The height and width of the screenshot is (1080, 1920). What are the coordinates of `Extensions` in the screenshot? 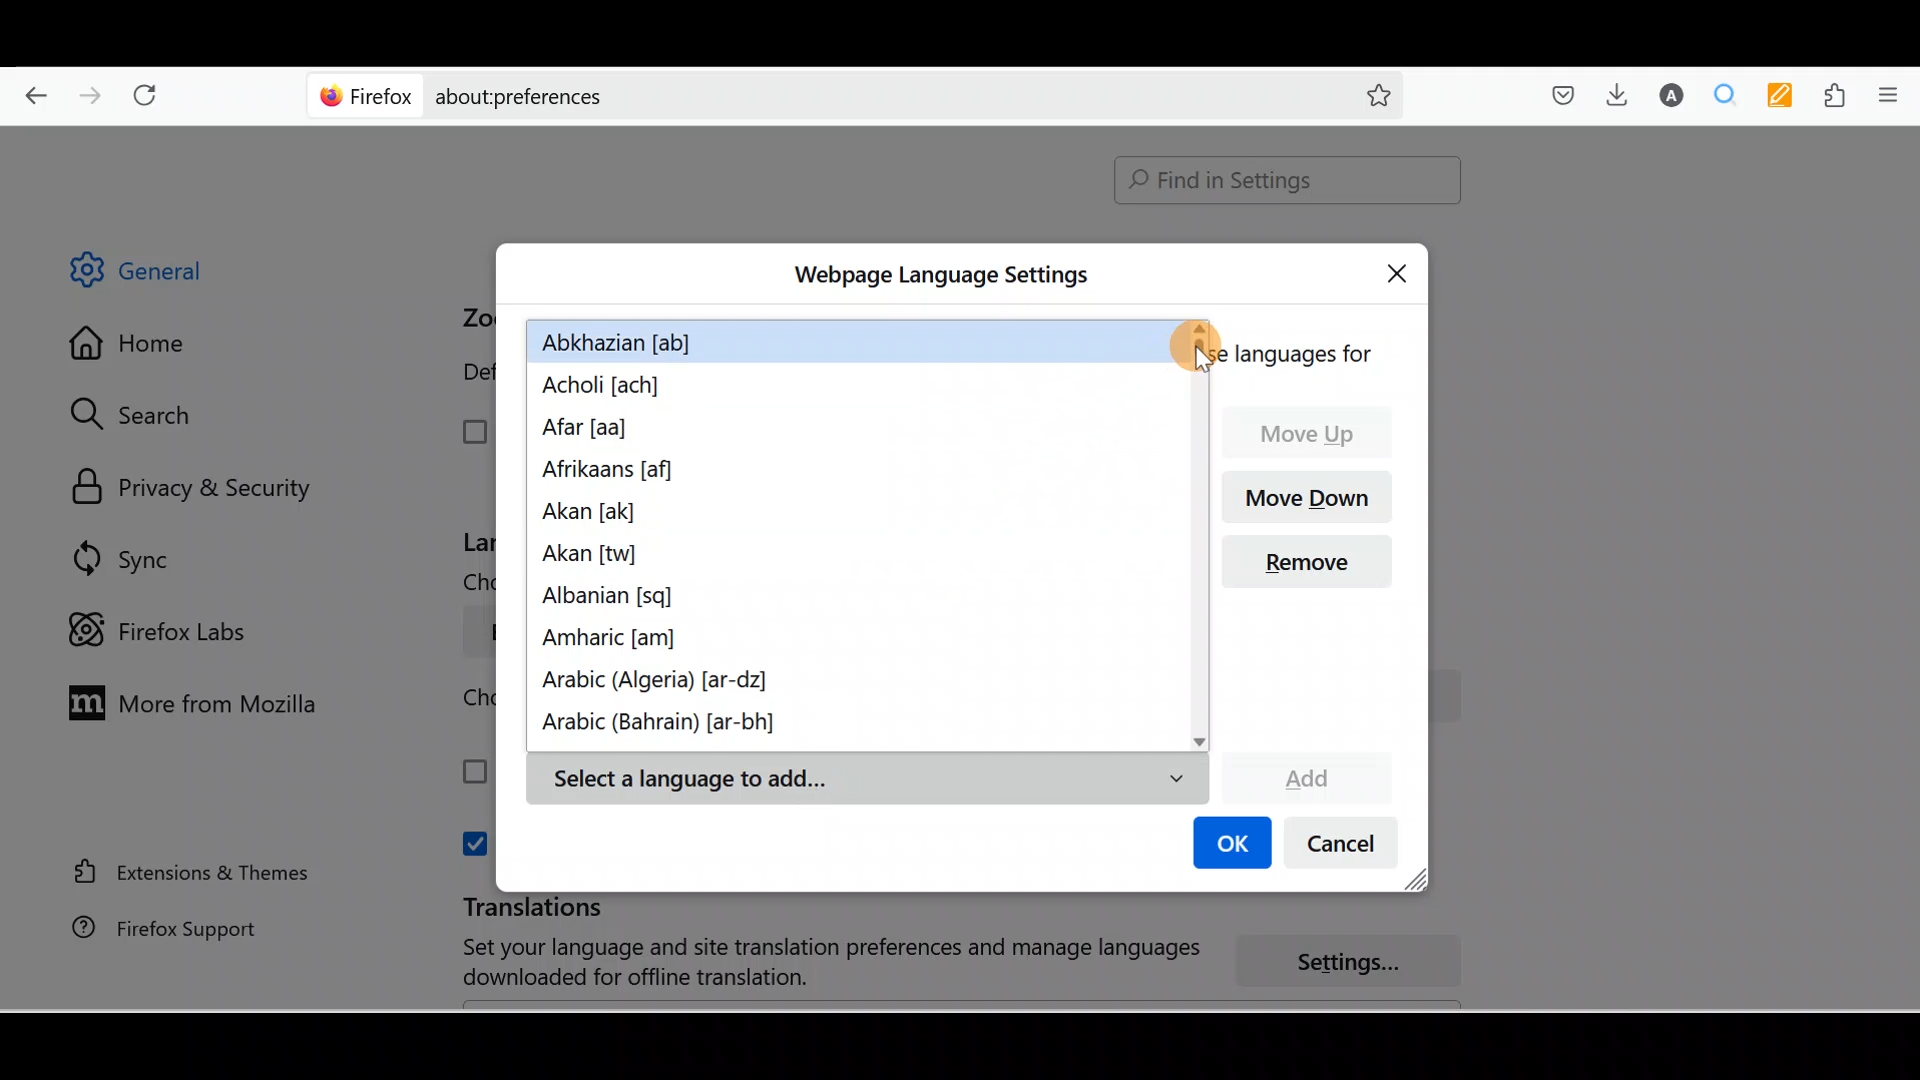 It's located at (1839, 96).